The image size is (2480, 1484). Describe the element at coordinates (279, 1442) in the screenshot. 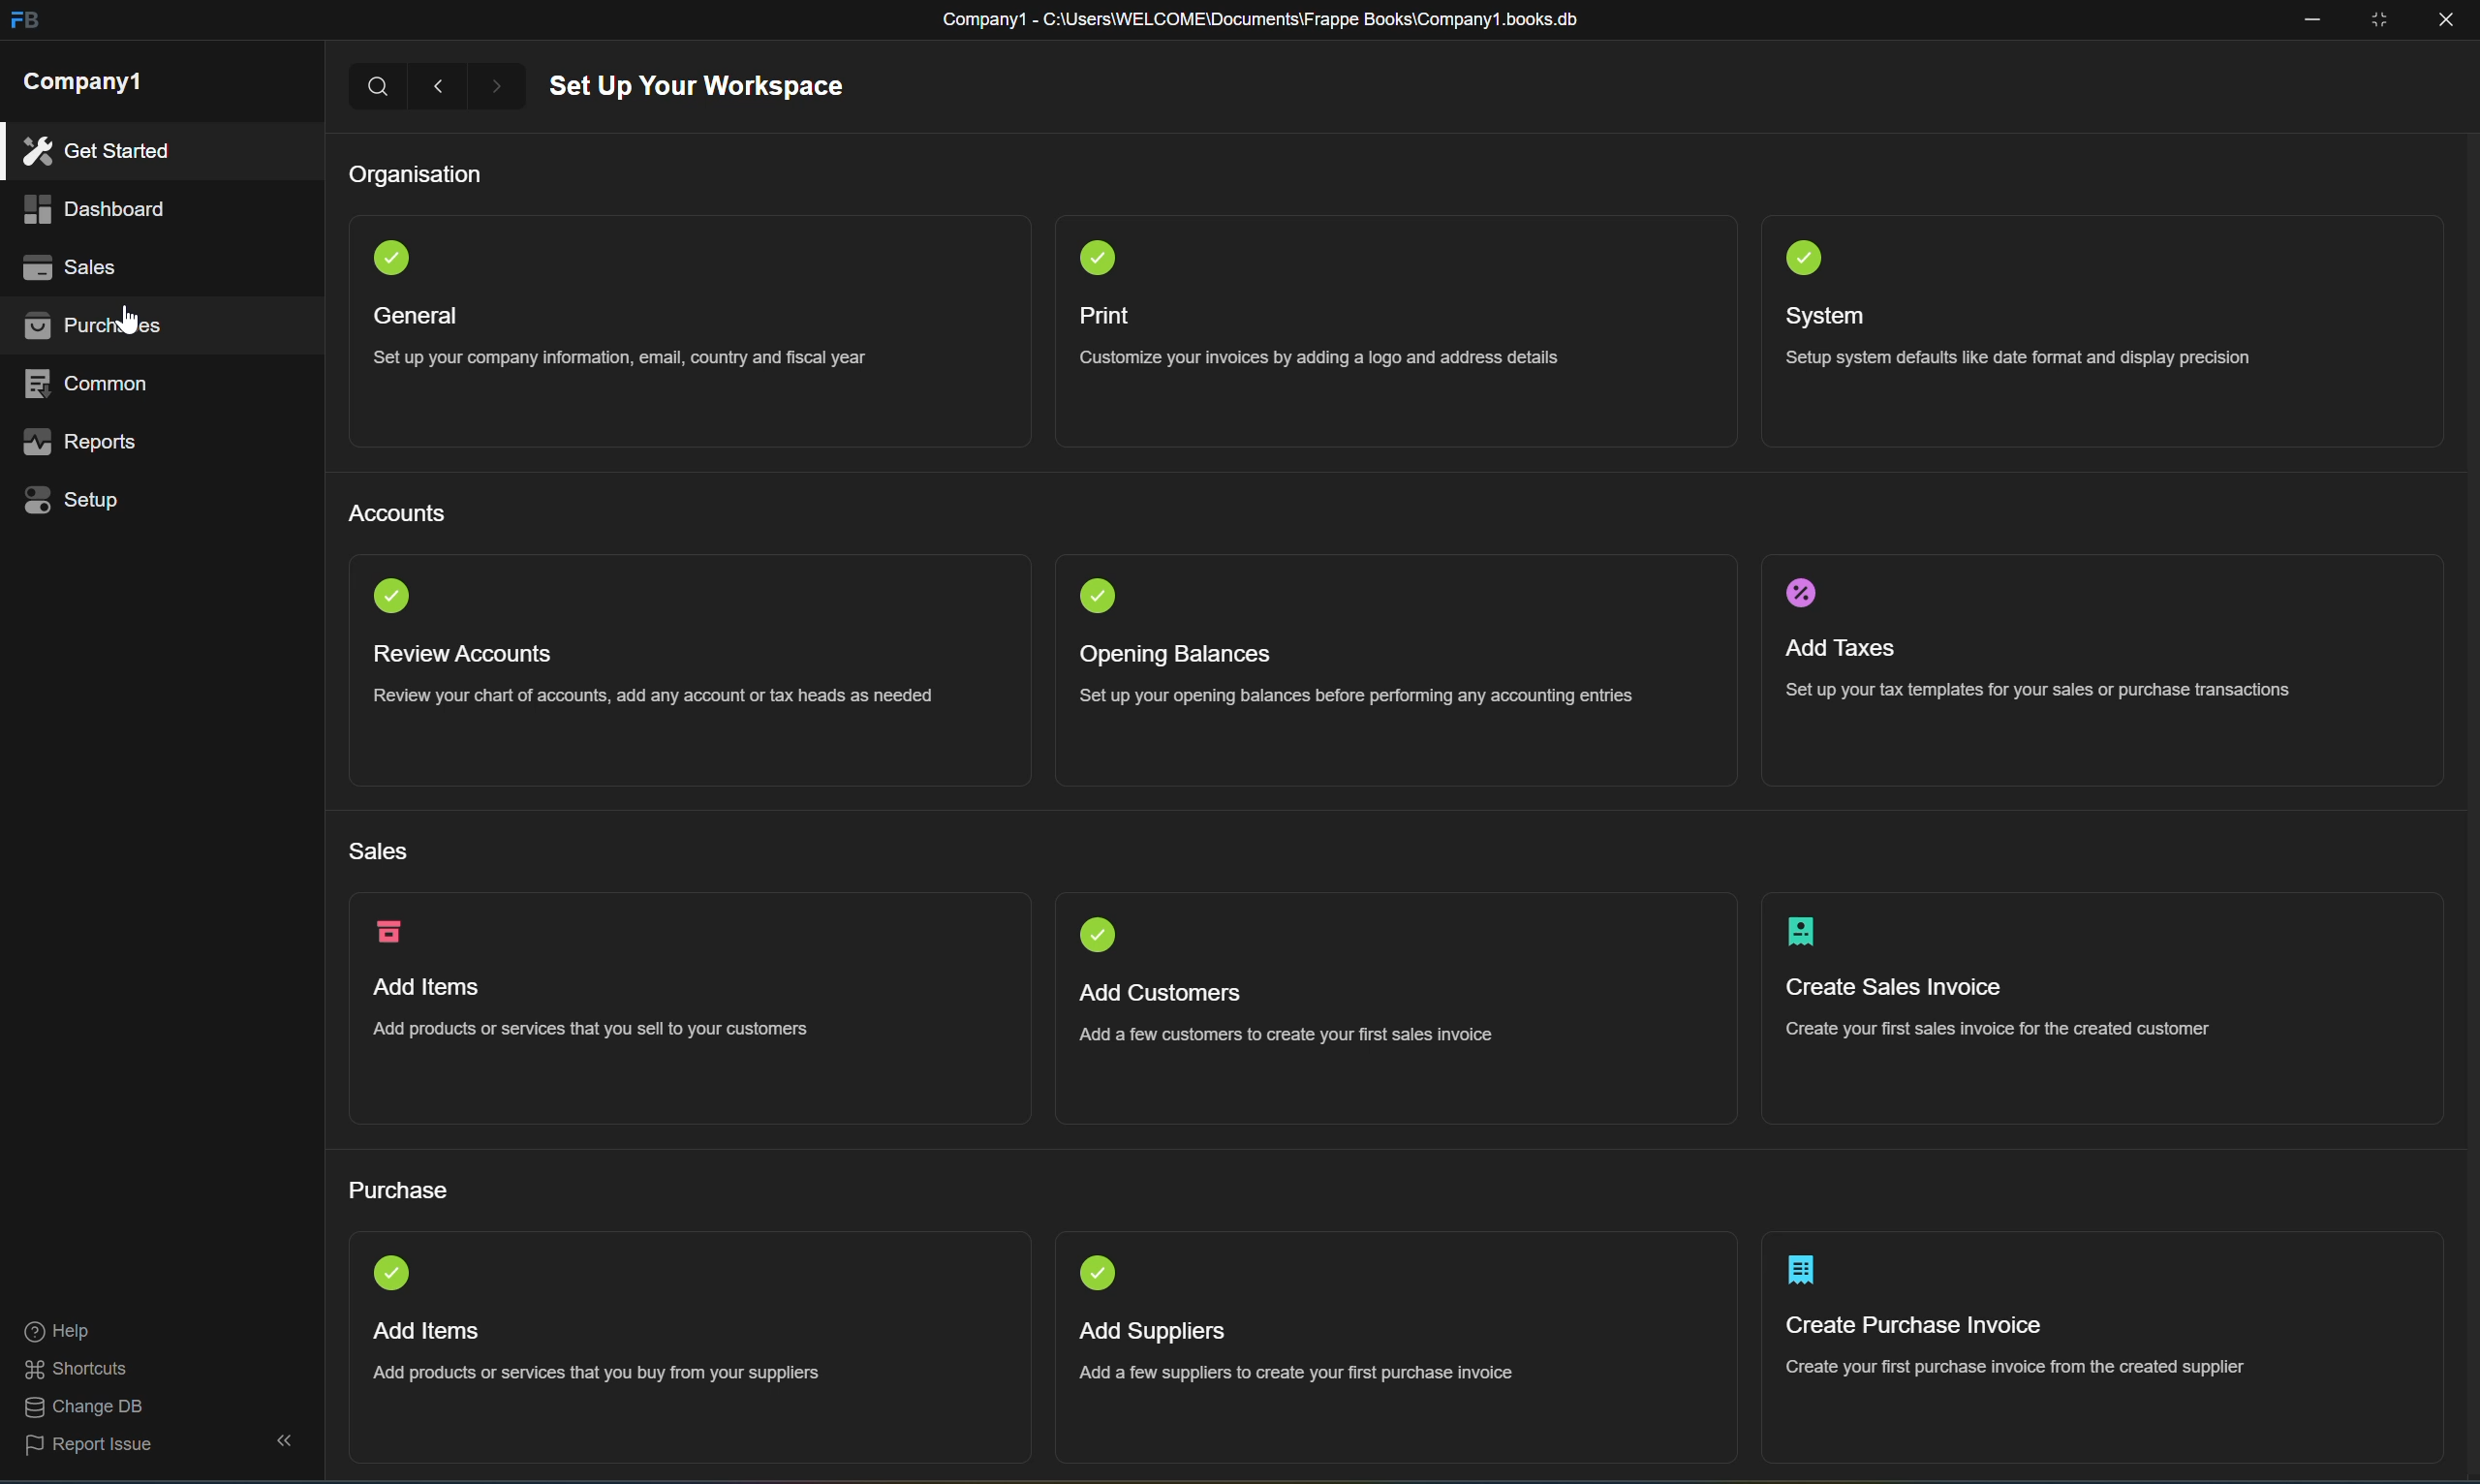

I see `hide` at that location.